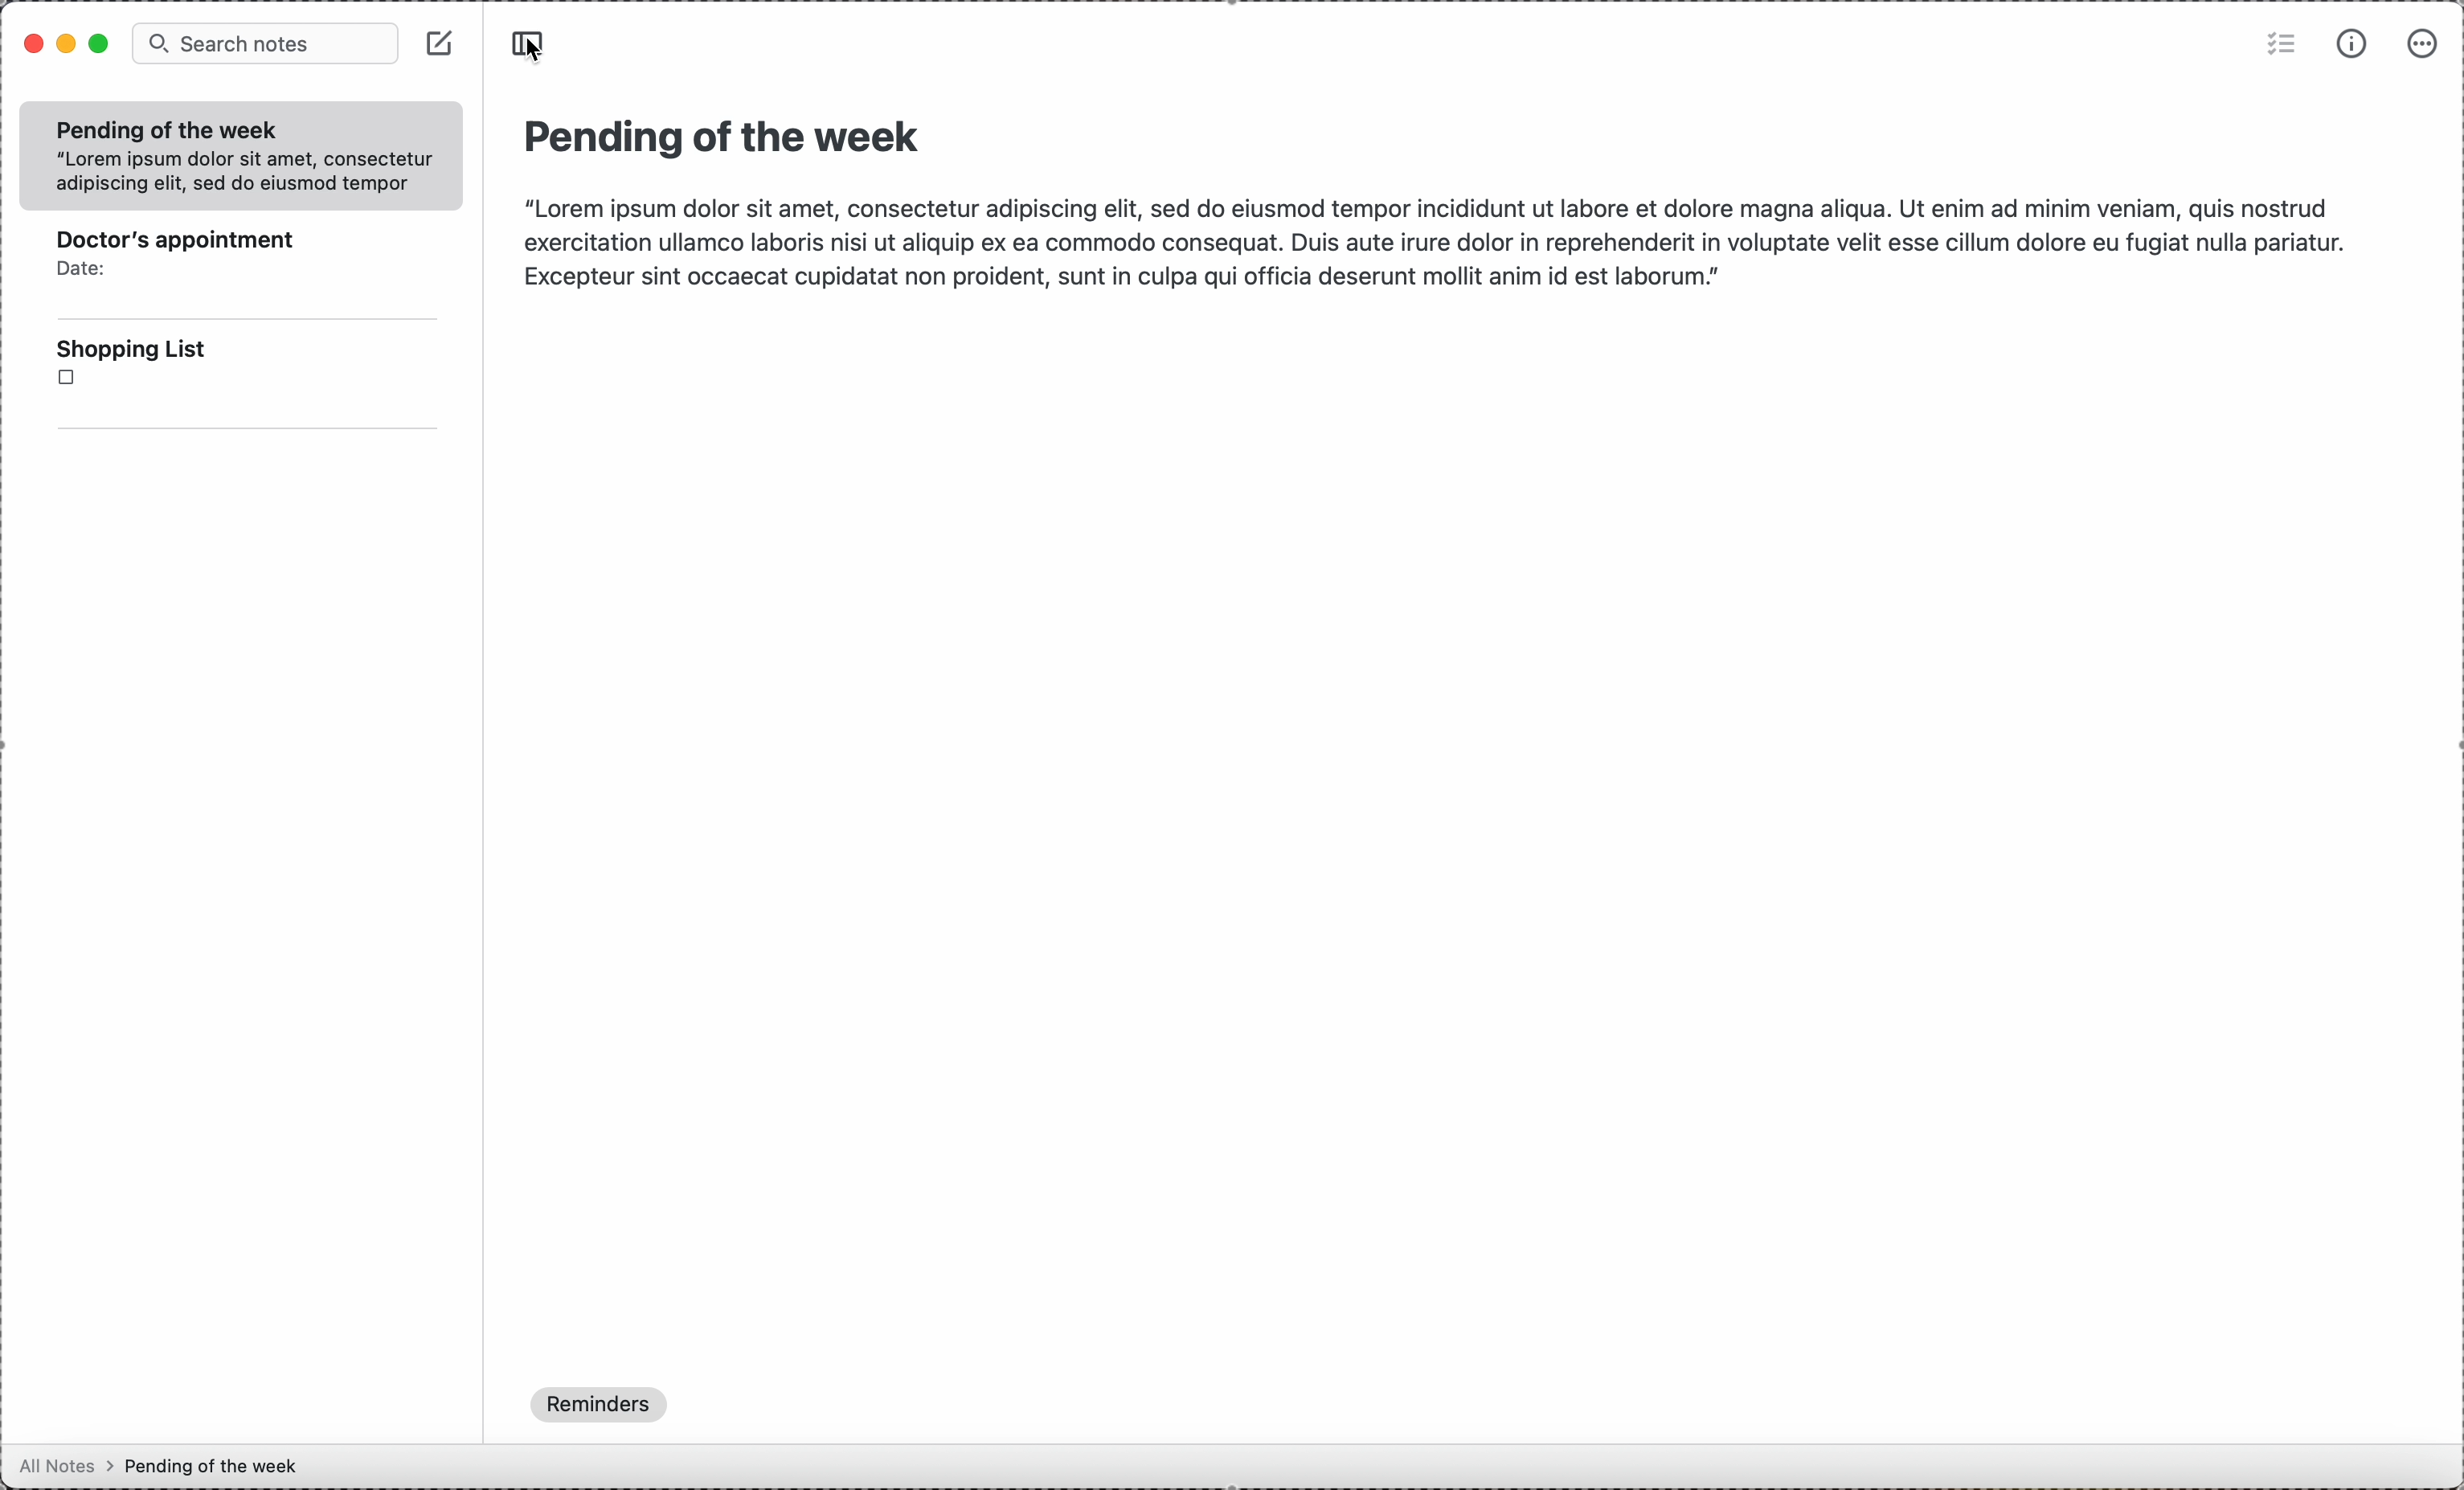  Describe the element at coordinates (195, 374) in the screenshot. I see `shopping list note` at that location.